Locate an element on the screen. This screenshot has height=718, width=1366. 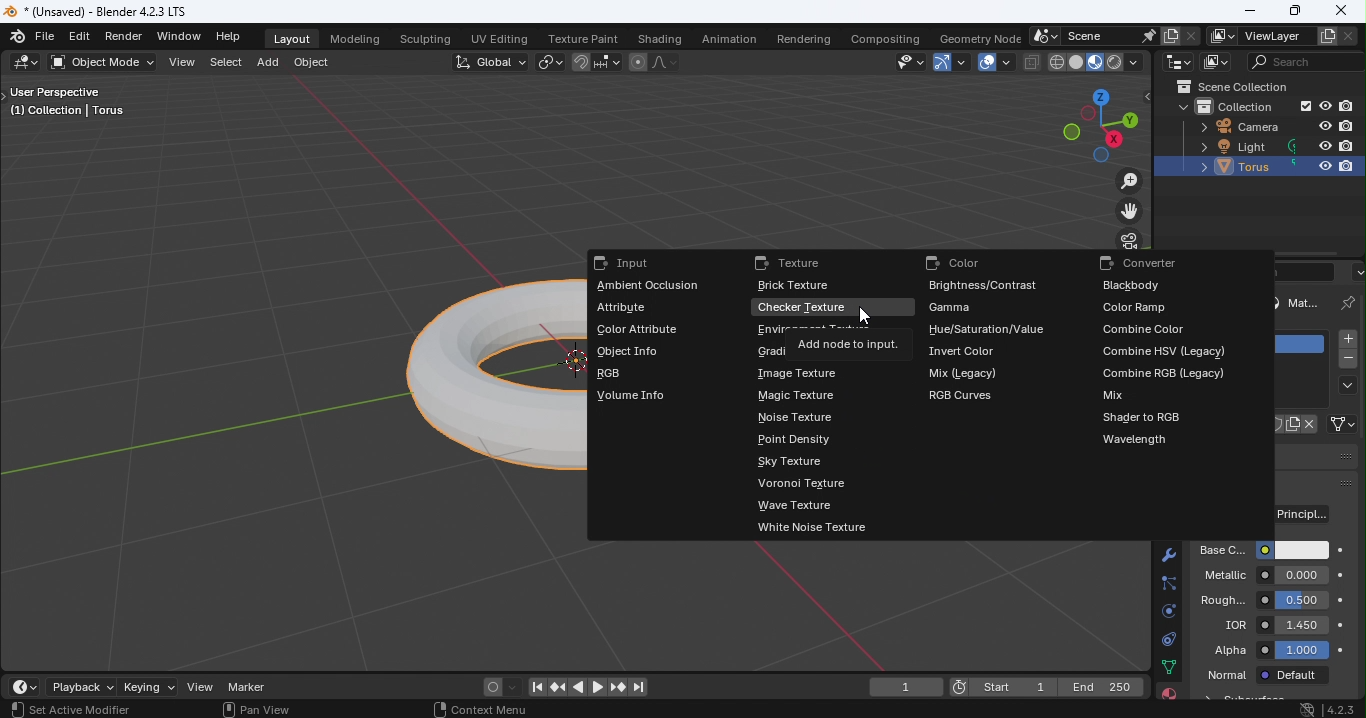
Fake user is located at coordinates (1275, 424).